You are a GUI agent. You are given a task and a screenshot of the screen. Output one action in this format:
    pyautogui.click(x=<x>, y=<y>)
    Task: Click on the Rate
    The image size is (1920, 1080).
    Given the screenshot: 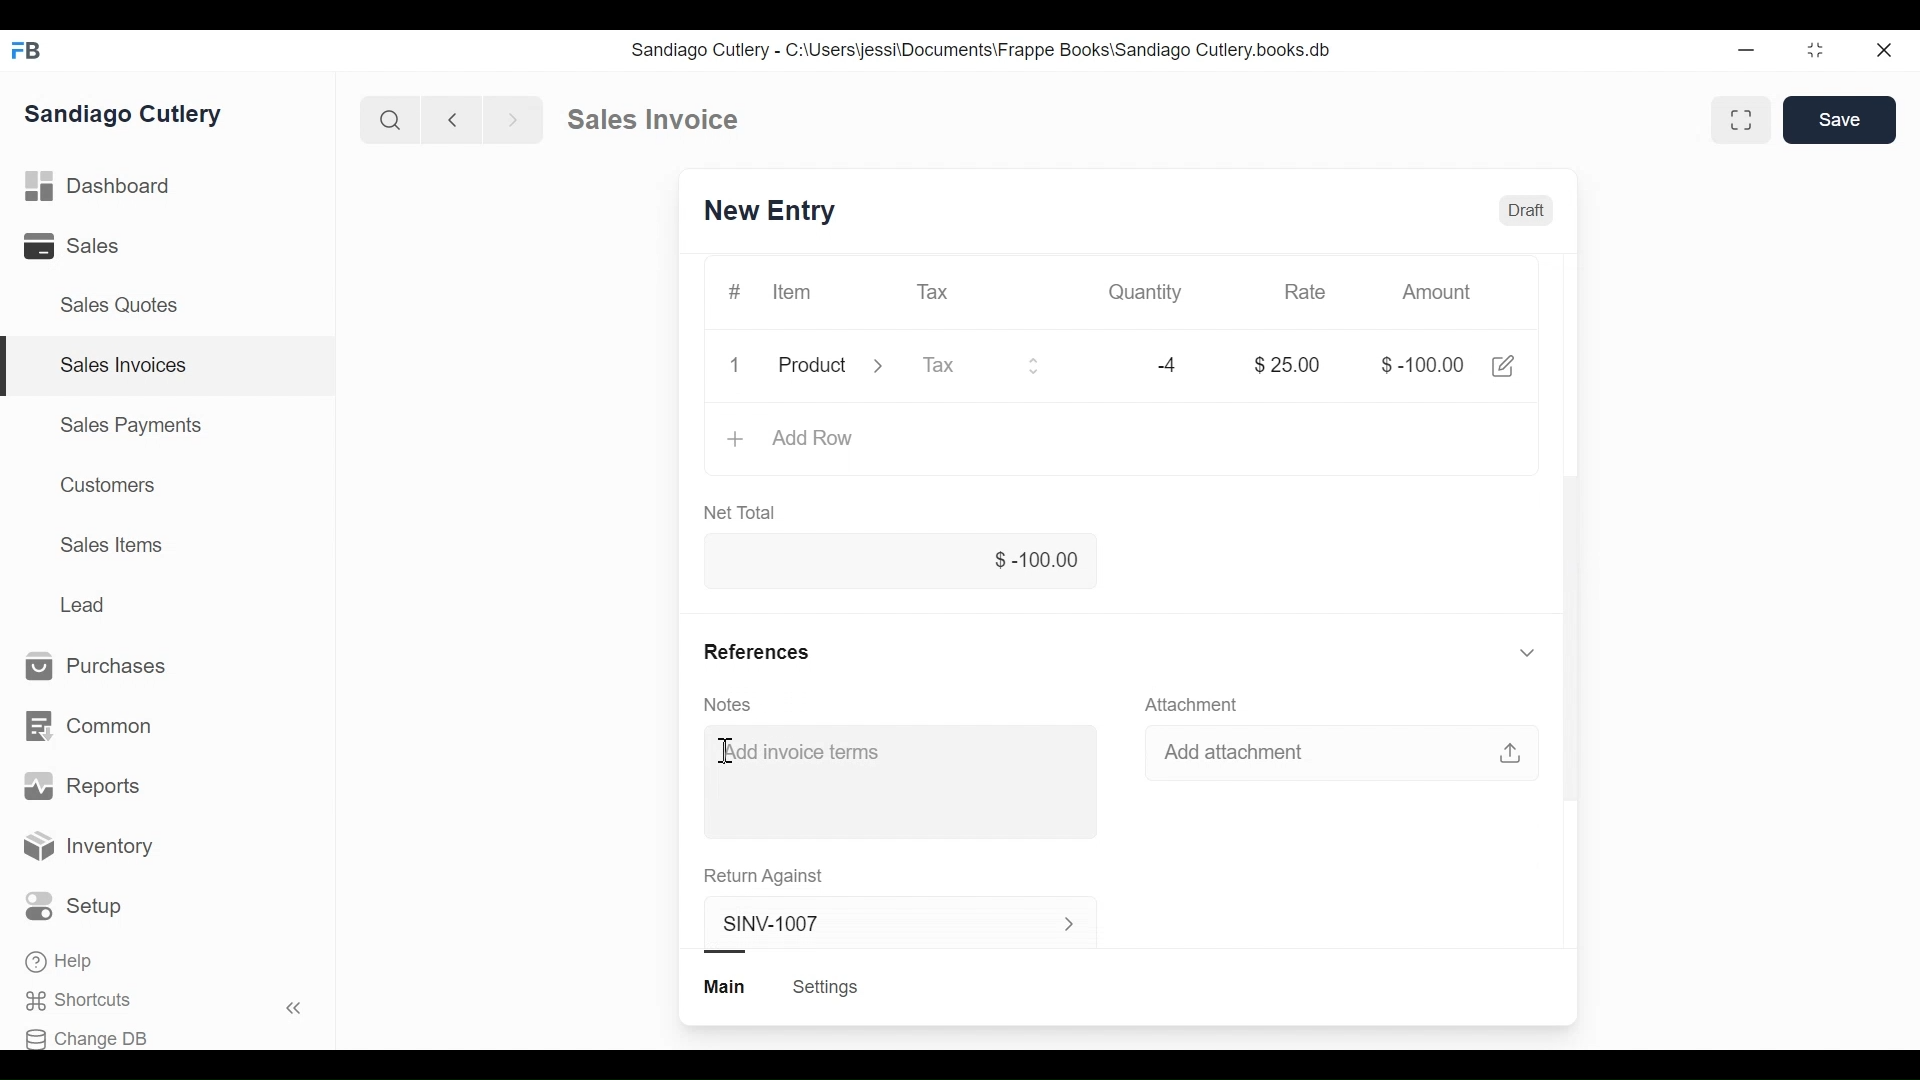 What is the action you would take?
    pyautogui.click(x=1304, y=292)
    